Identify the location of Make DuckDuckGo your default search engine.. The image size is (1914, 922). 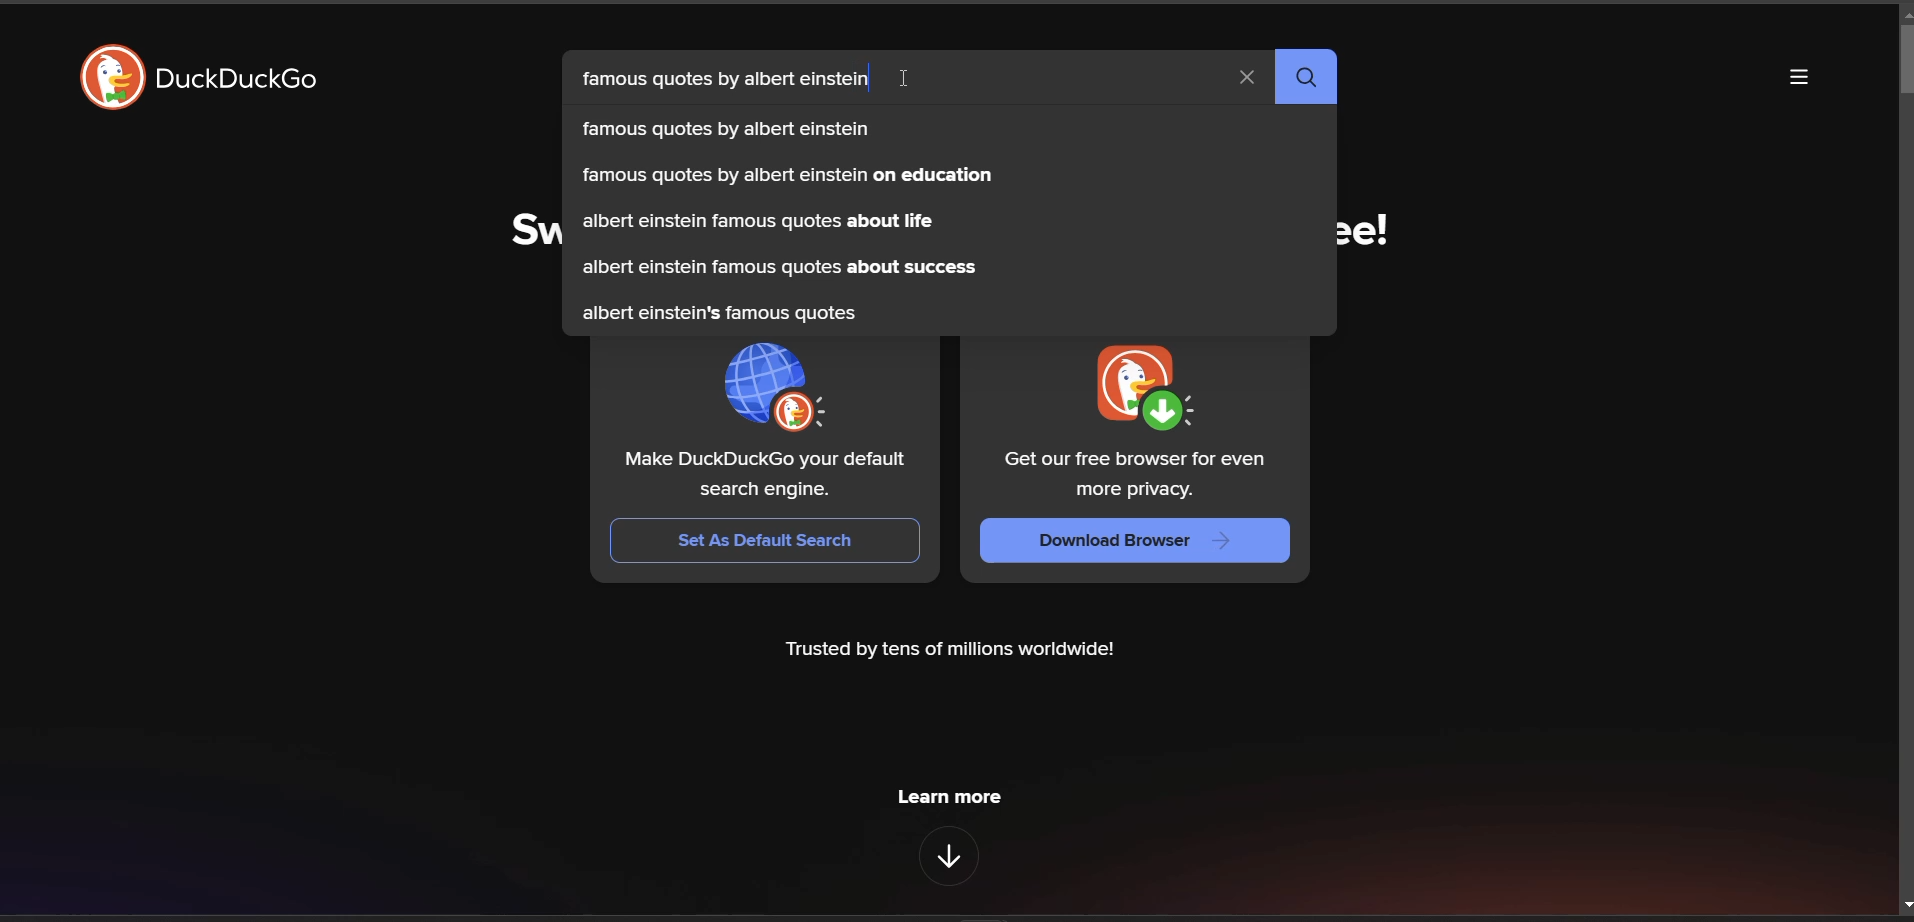
(766, 477).